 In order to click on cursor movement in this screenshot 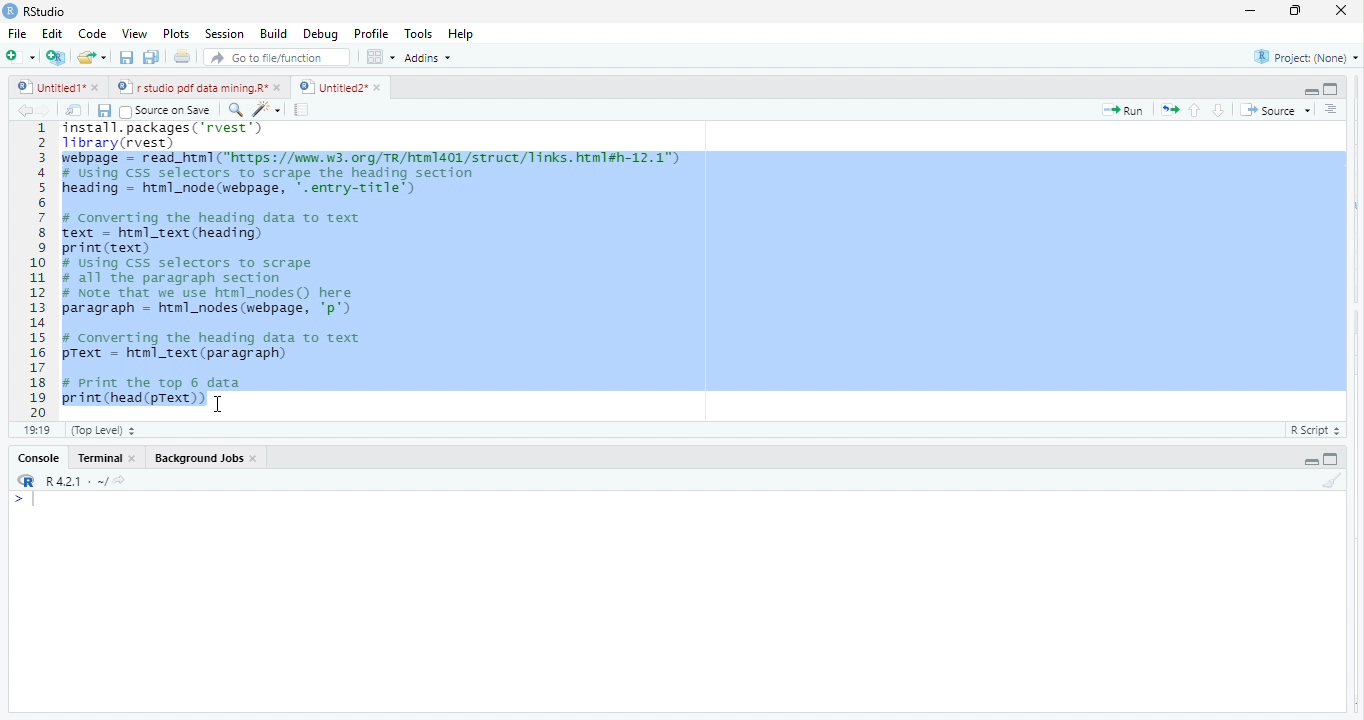, I will do `click(222, 402)`.